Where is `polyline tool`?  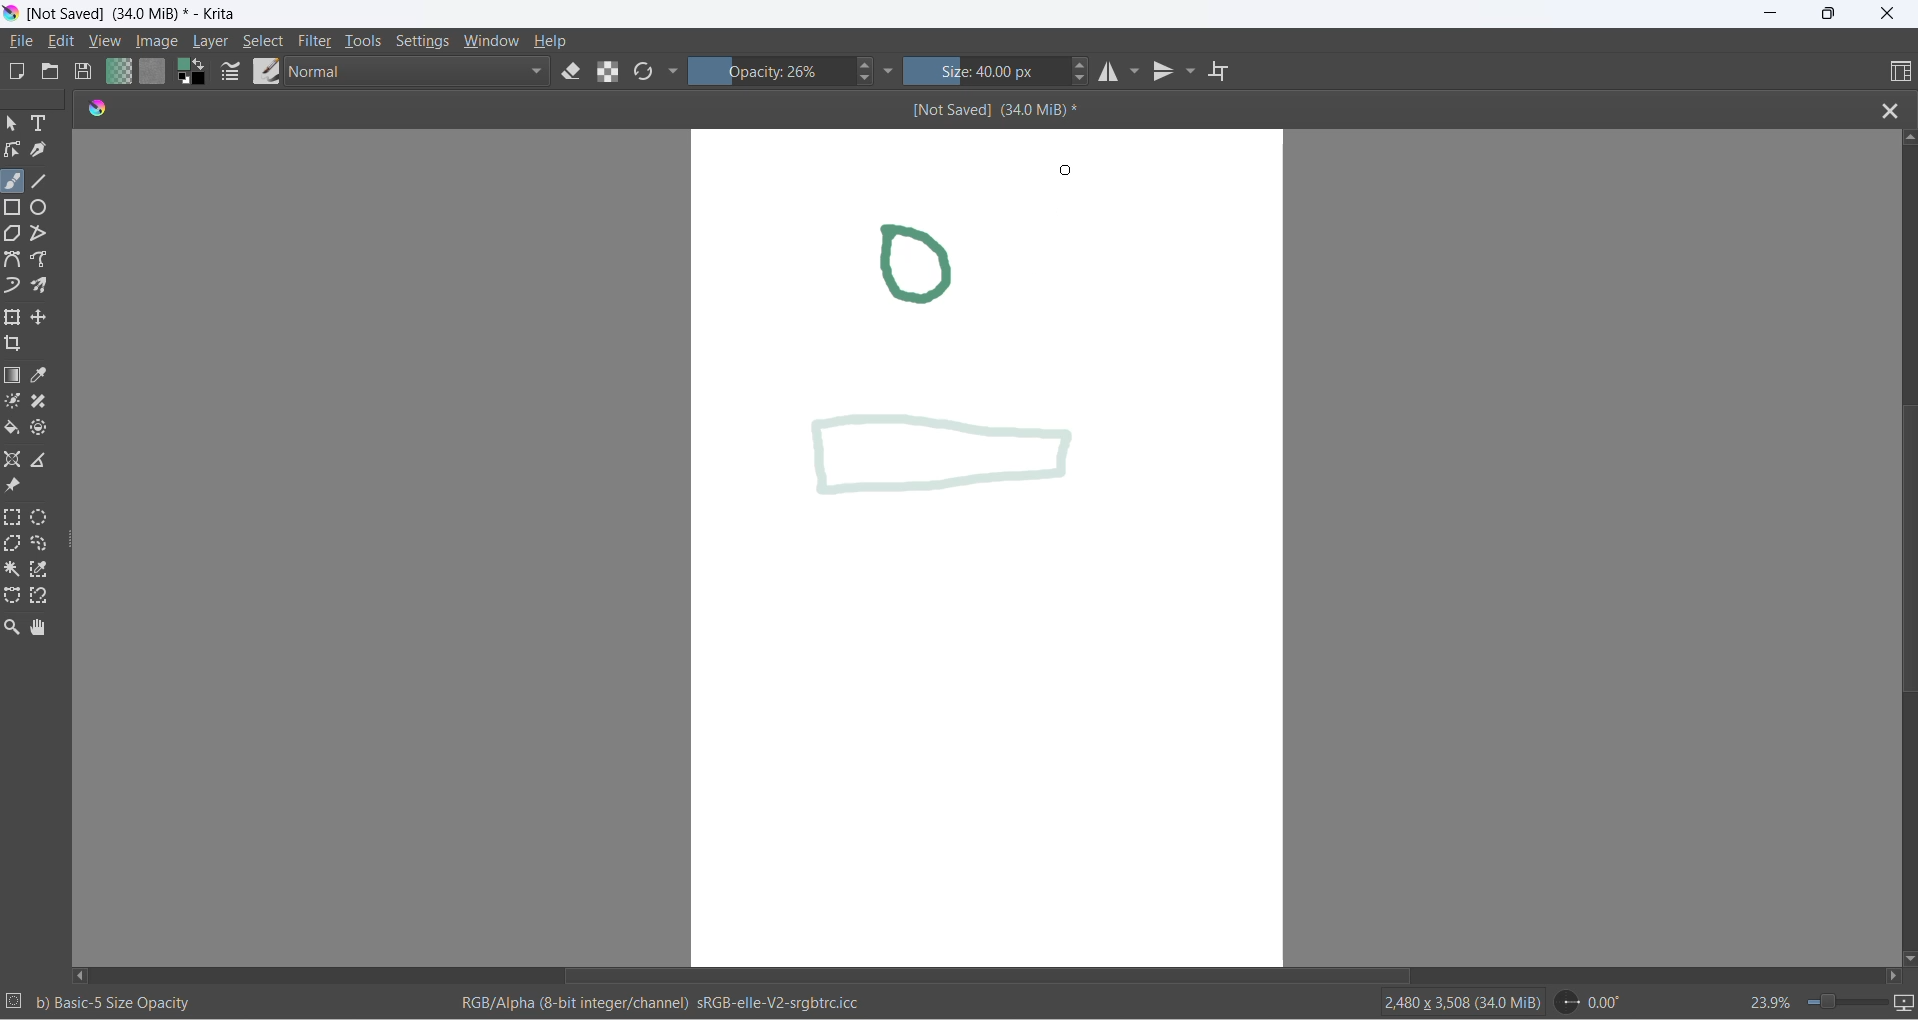 polyline tool is located at coordinates (45, 233).